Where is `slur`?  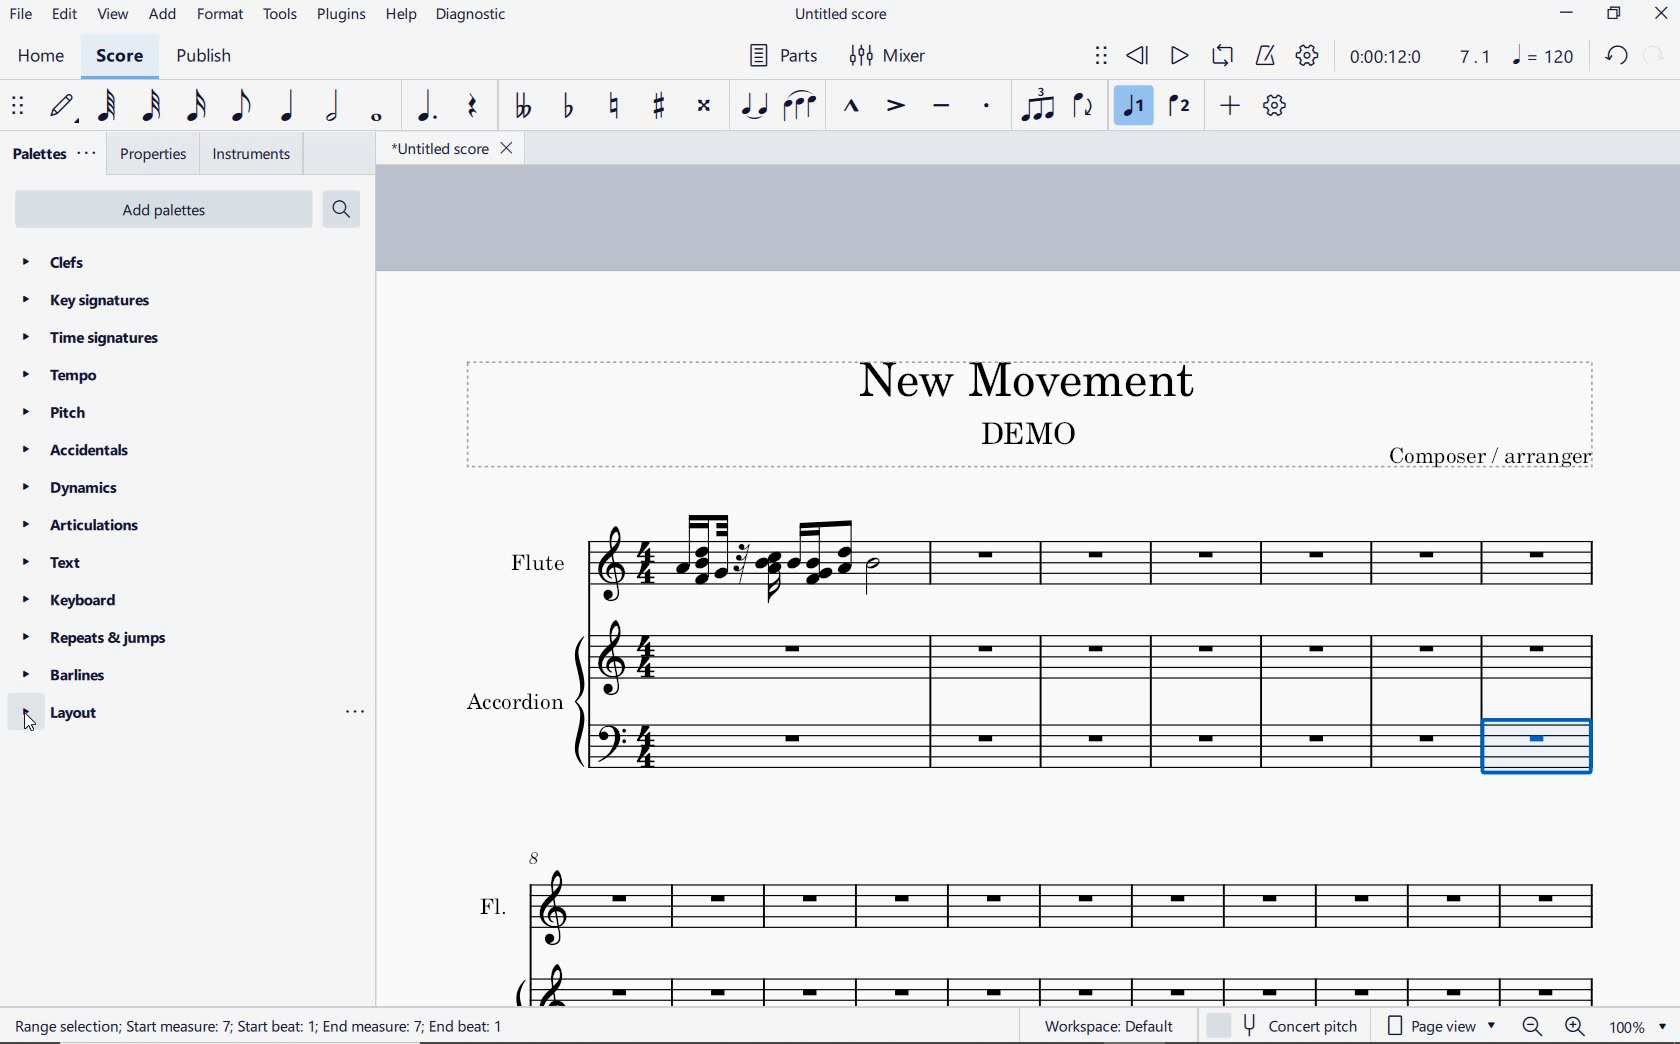 slur is located at coordinates (801, 107).